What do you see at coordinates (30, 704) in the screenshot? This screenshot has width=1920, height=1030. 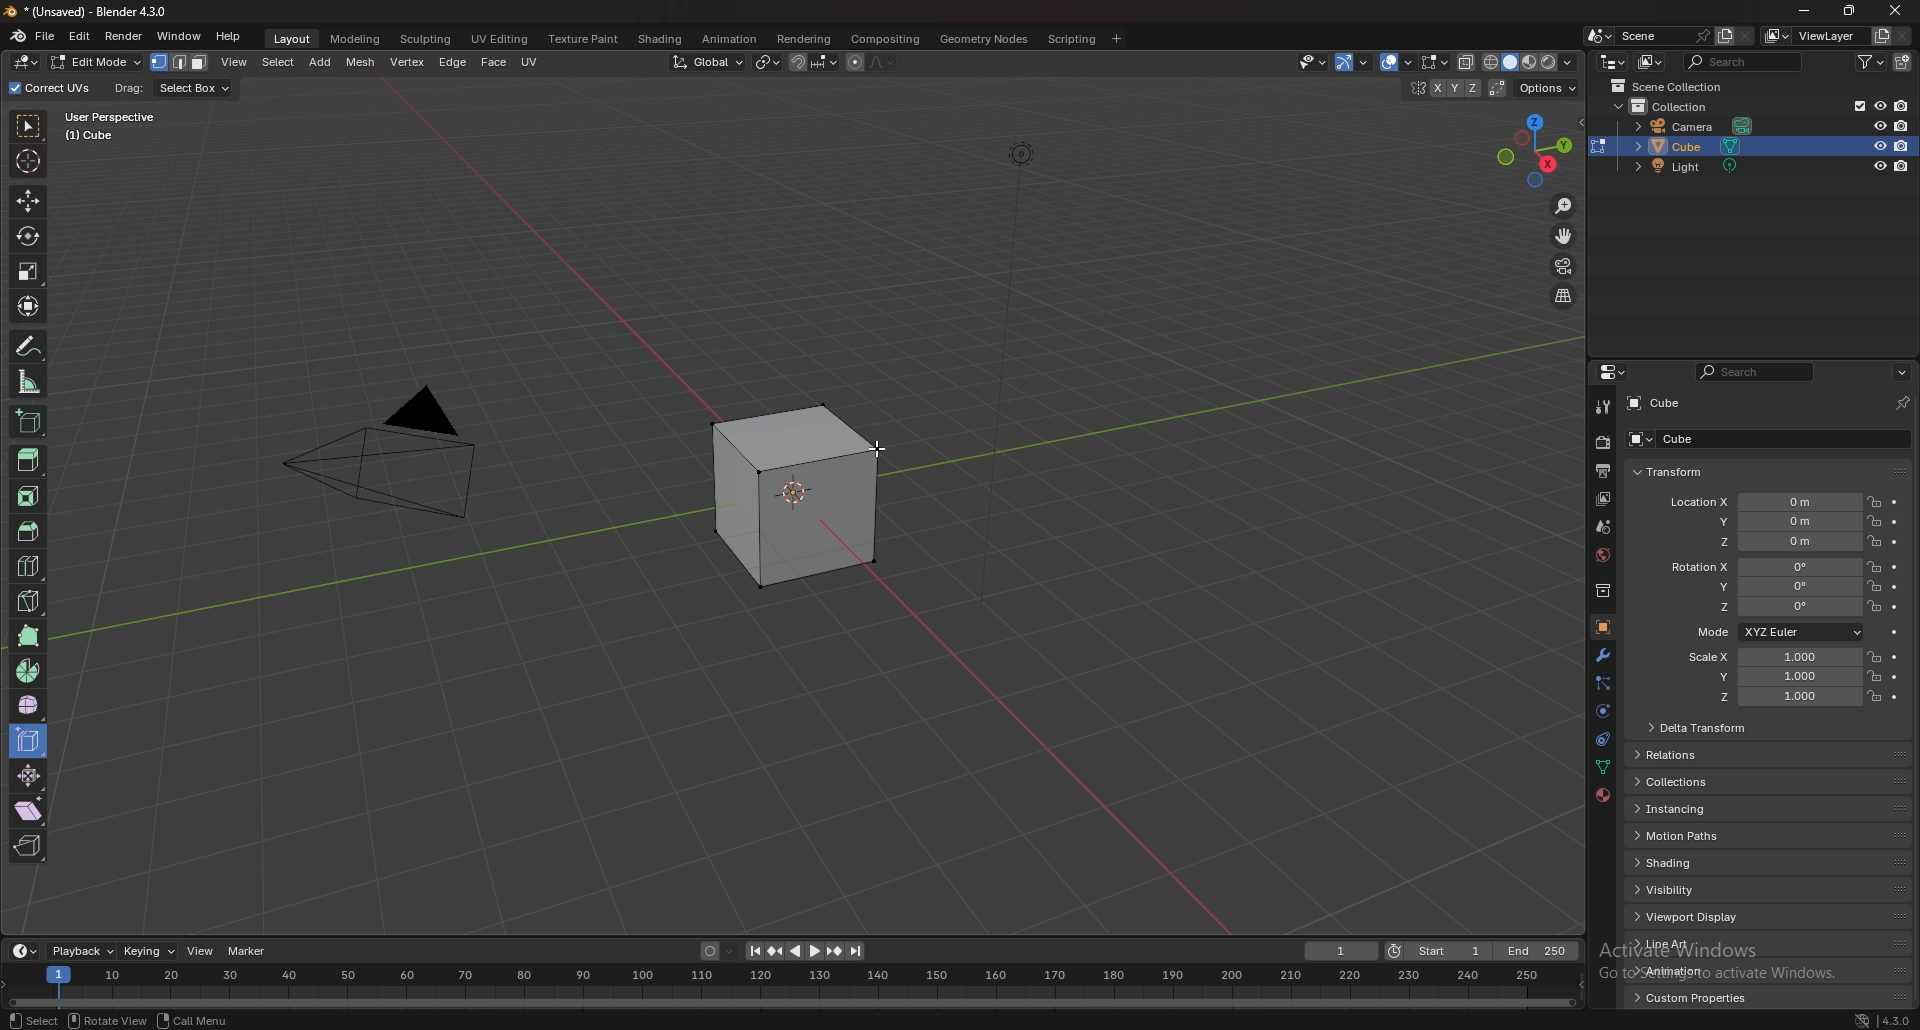 I see `smooth` at bounding box center [30, 704].